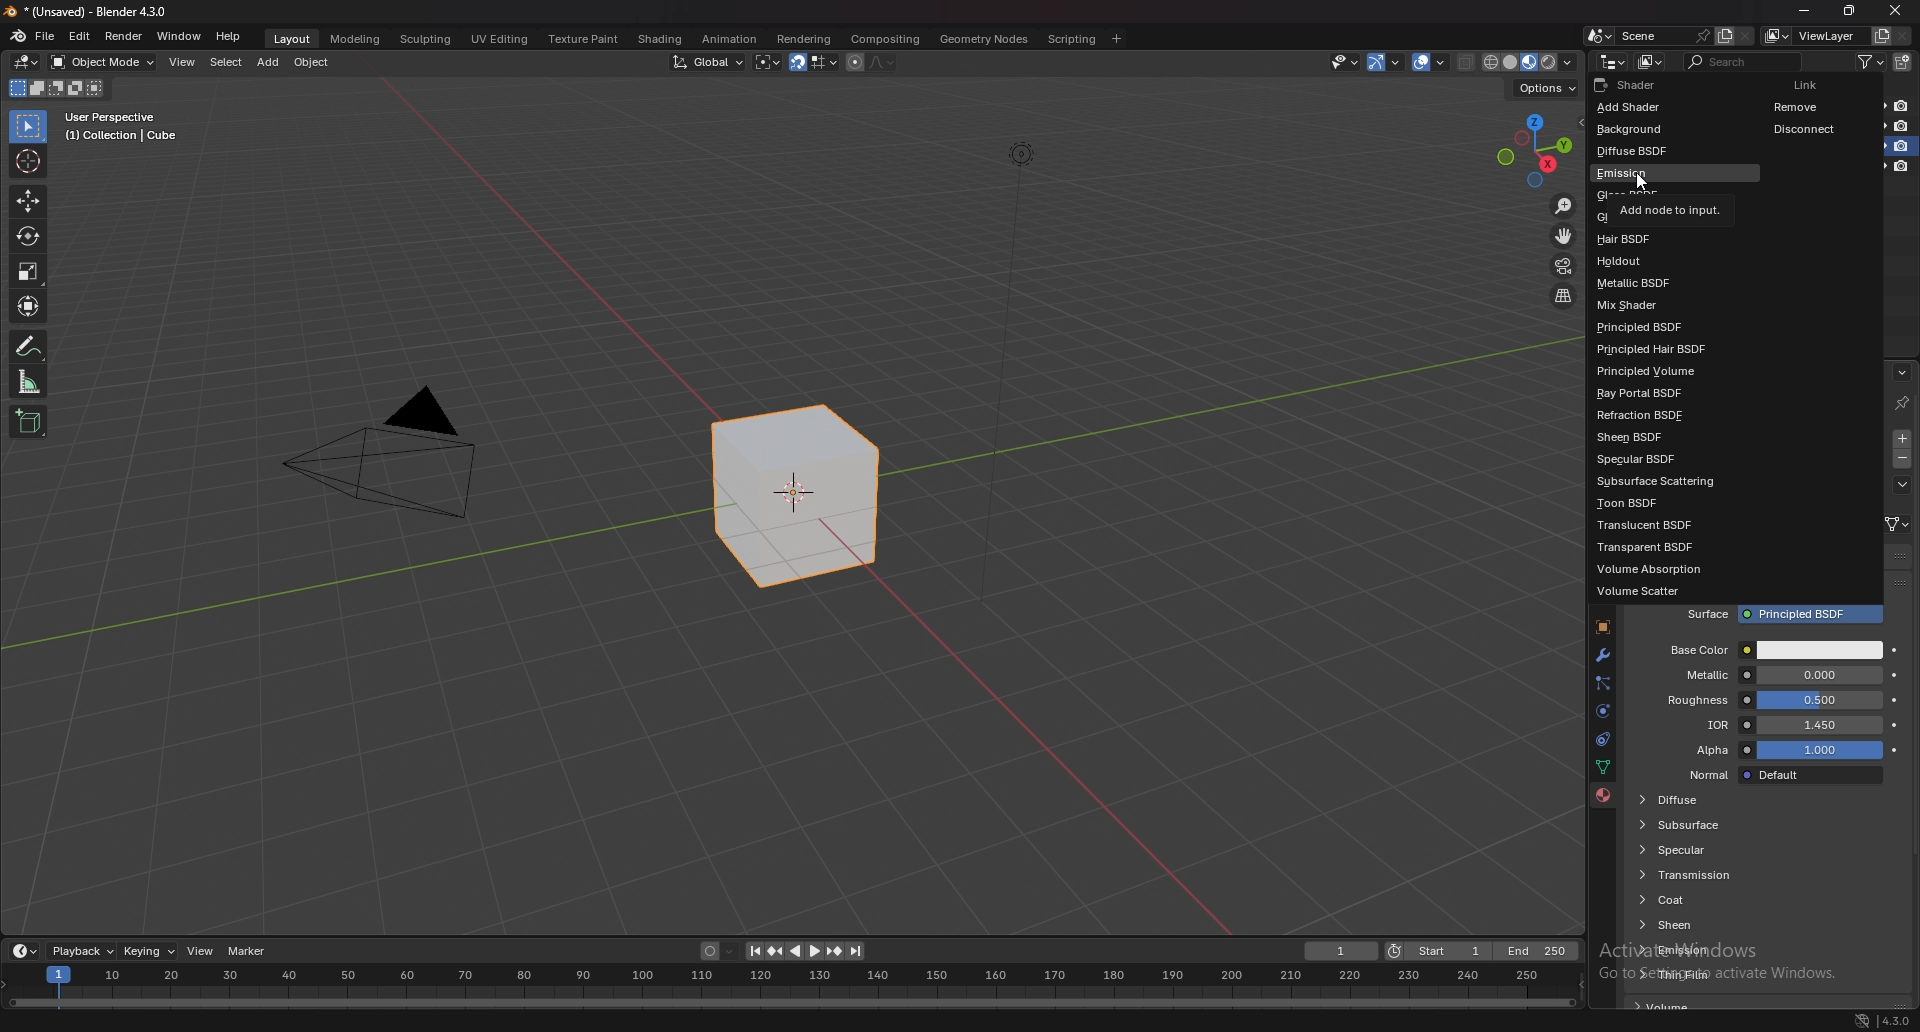 This screenshot has width=1920, height=1032. I want to click on add scene, so click(1722, 35).